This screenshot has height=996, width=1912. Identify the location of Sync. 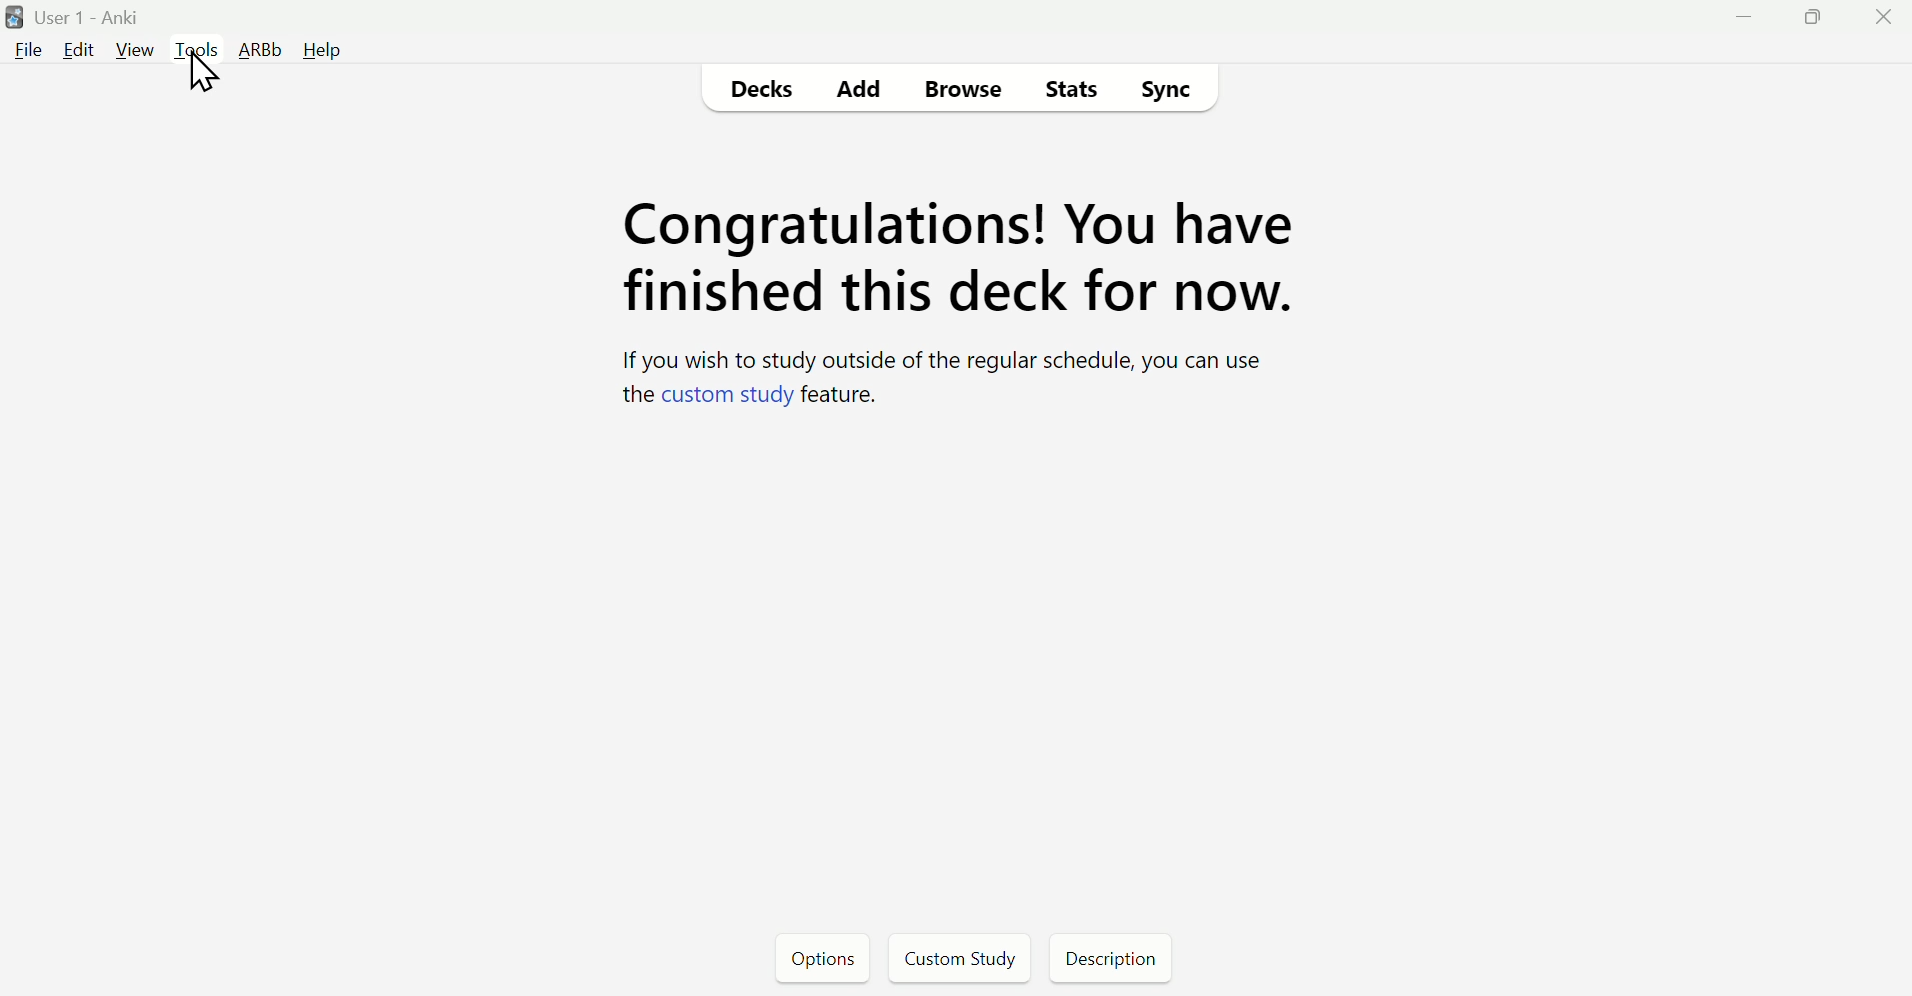
(1165, 94).